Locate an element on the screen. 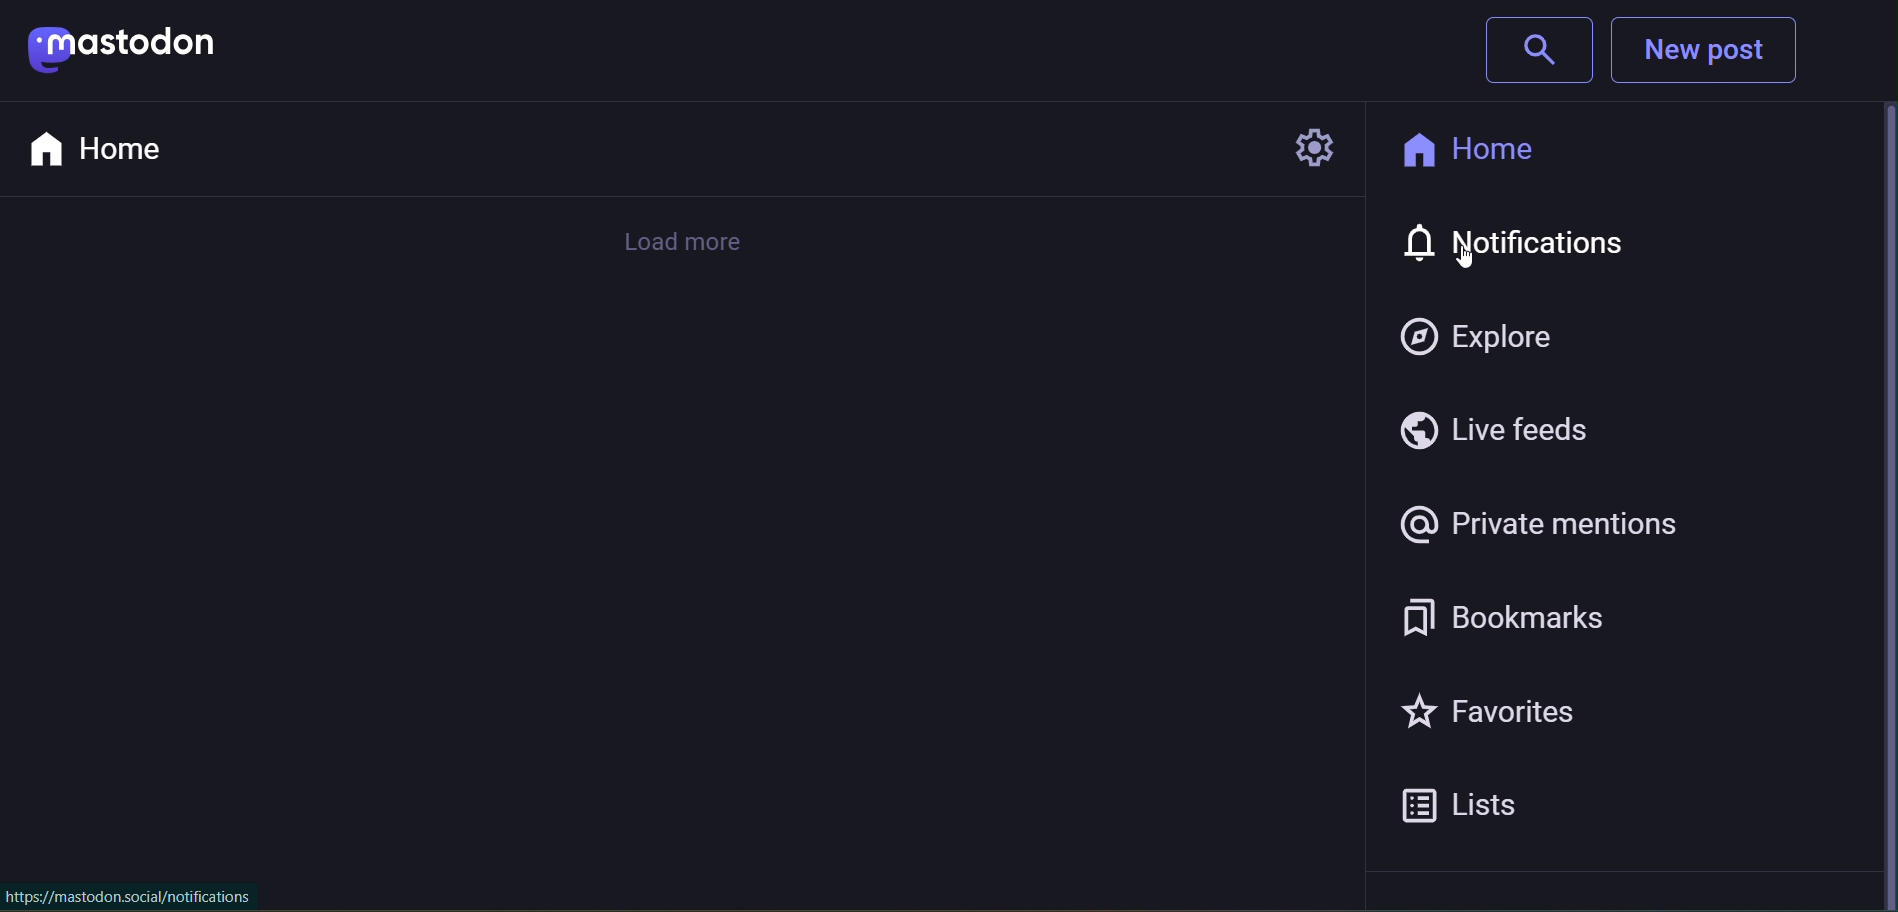 The height and width of the screenshot is (912, 1898). Private Mentions is located at coordinates (1549, 524).